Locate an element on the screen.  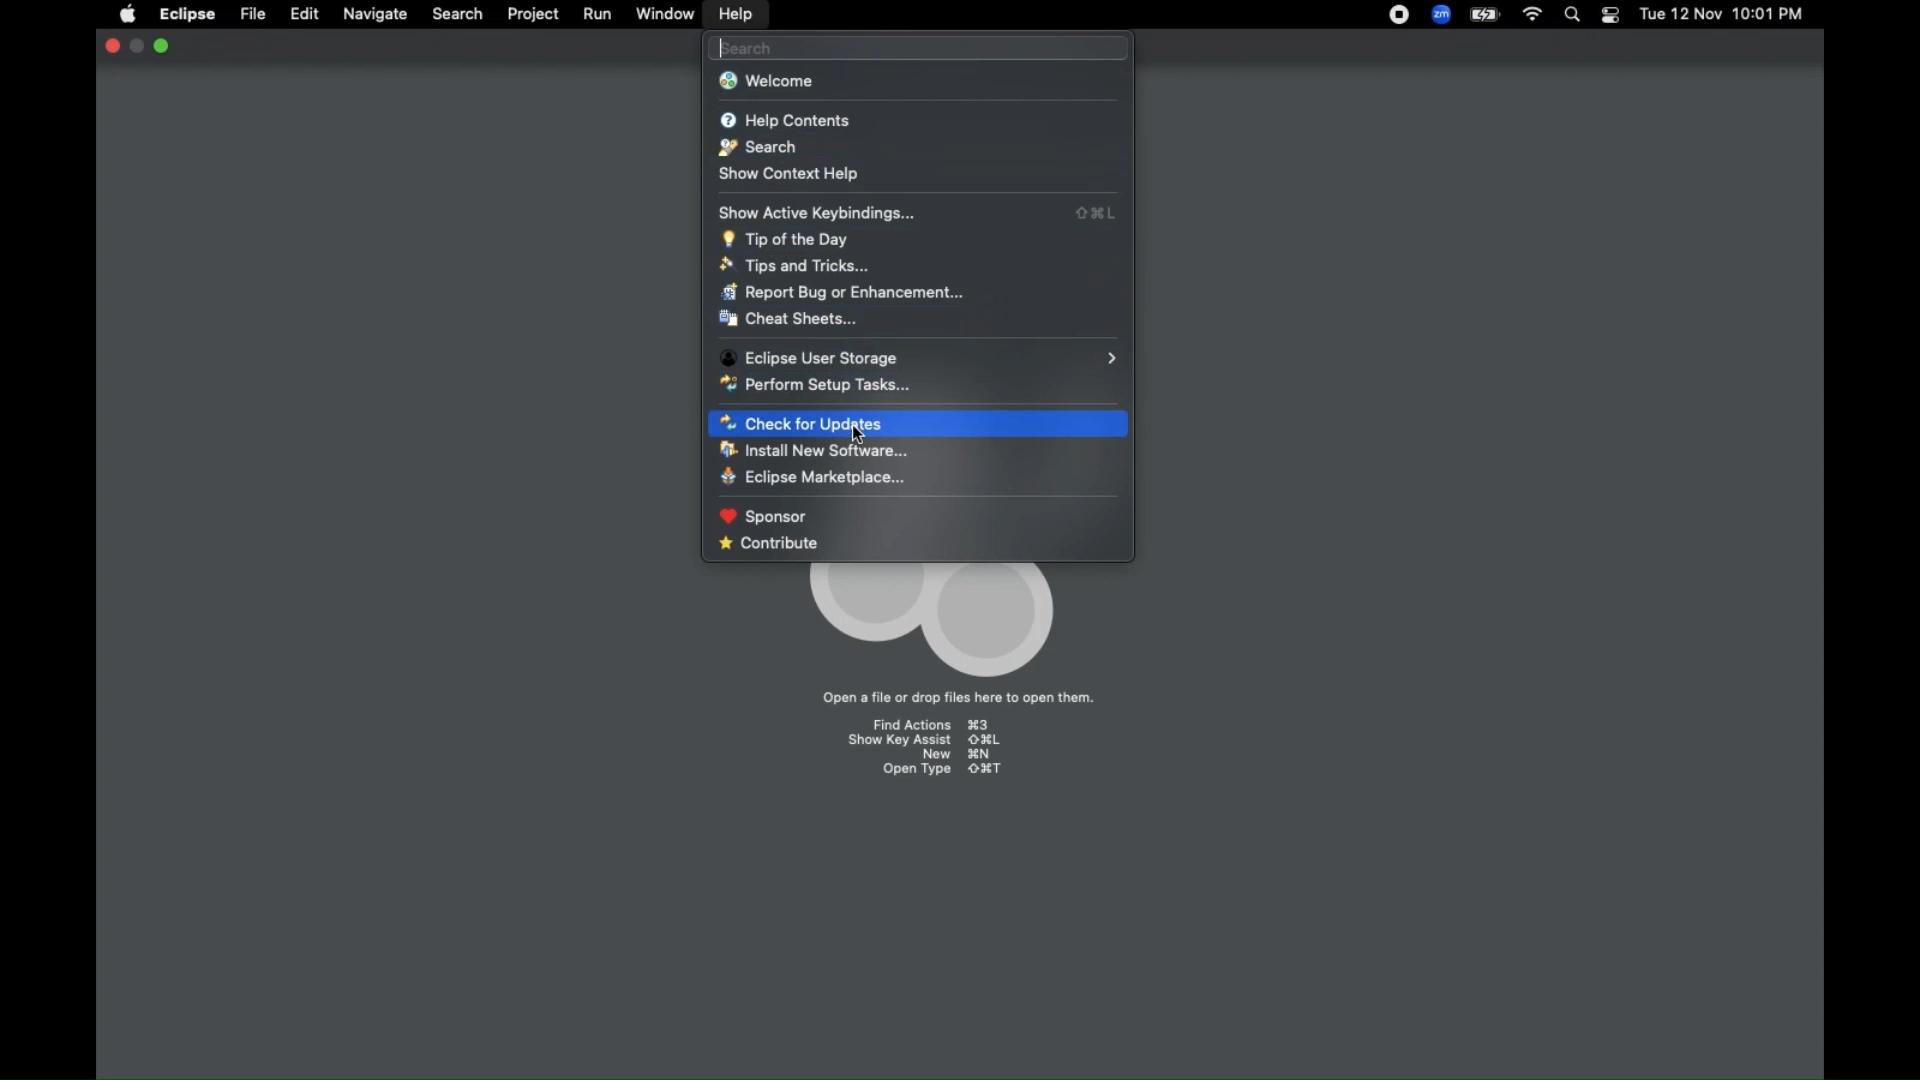
Window is located at coordinates (667, 15).